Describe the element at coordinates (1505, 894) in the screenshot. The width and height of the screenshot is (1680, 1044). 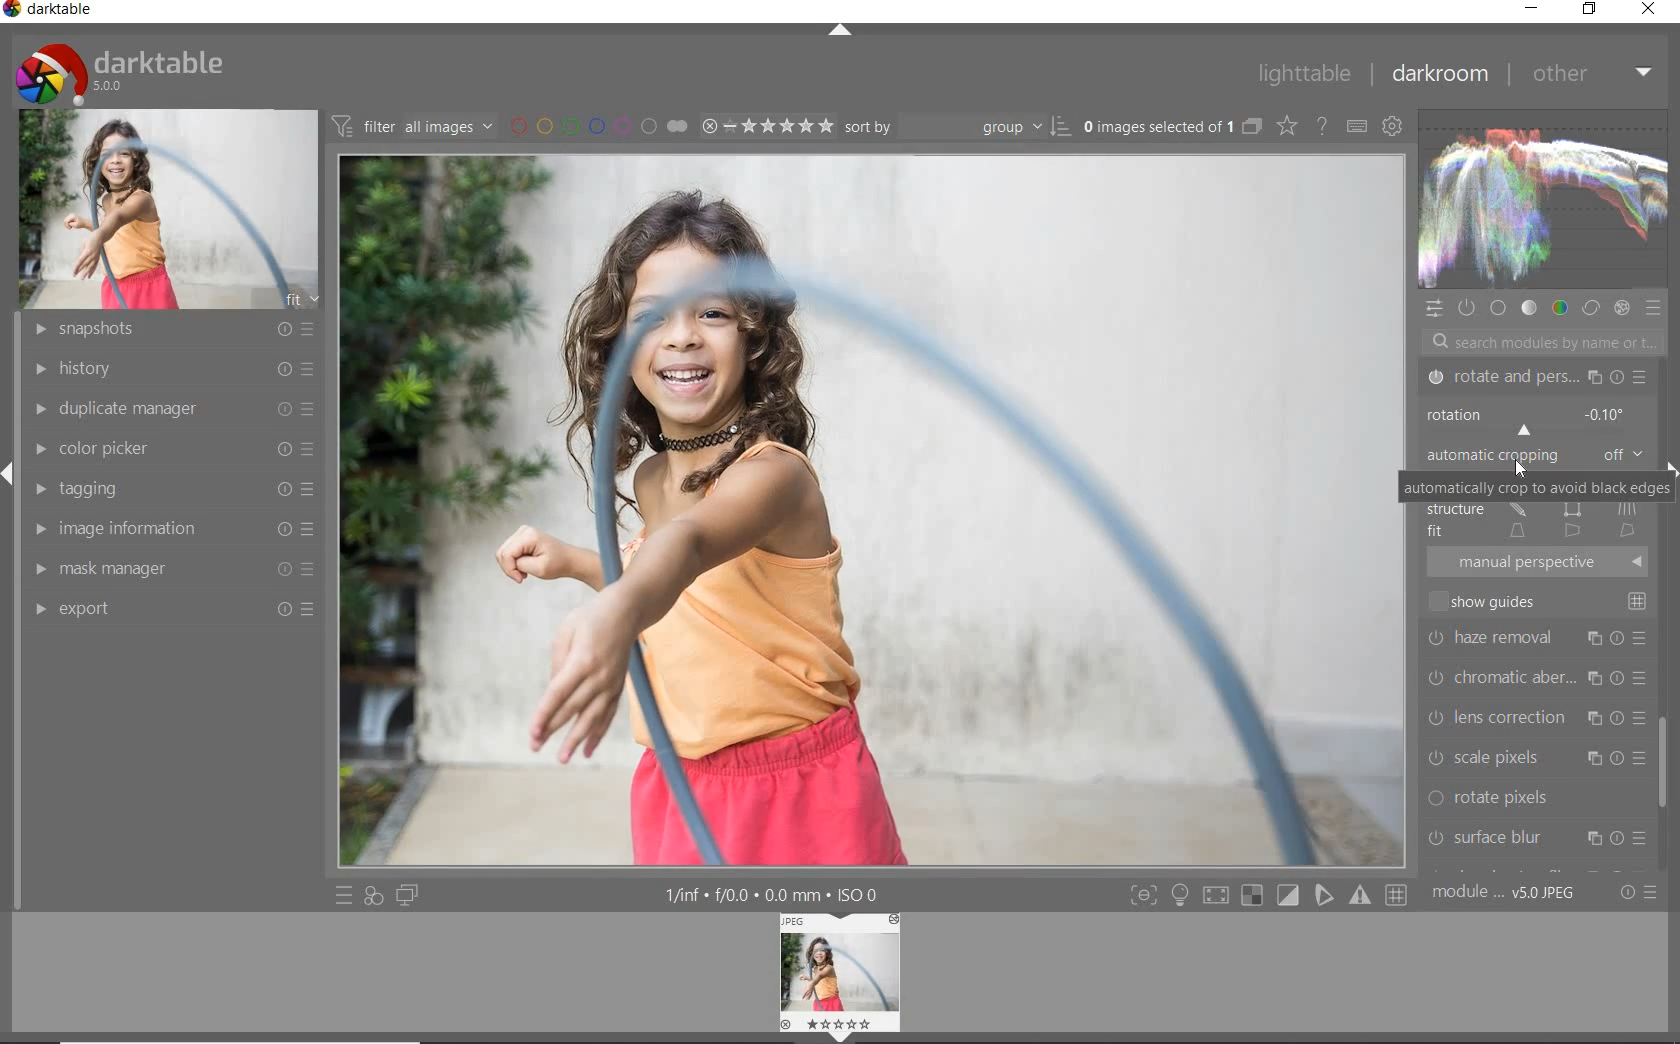
I see `module order` at that location.